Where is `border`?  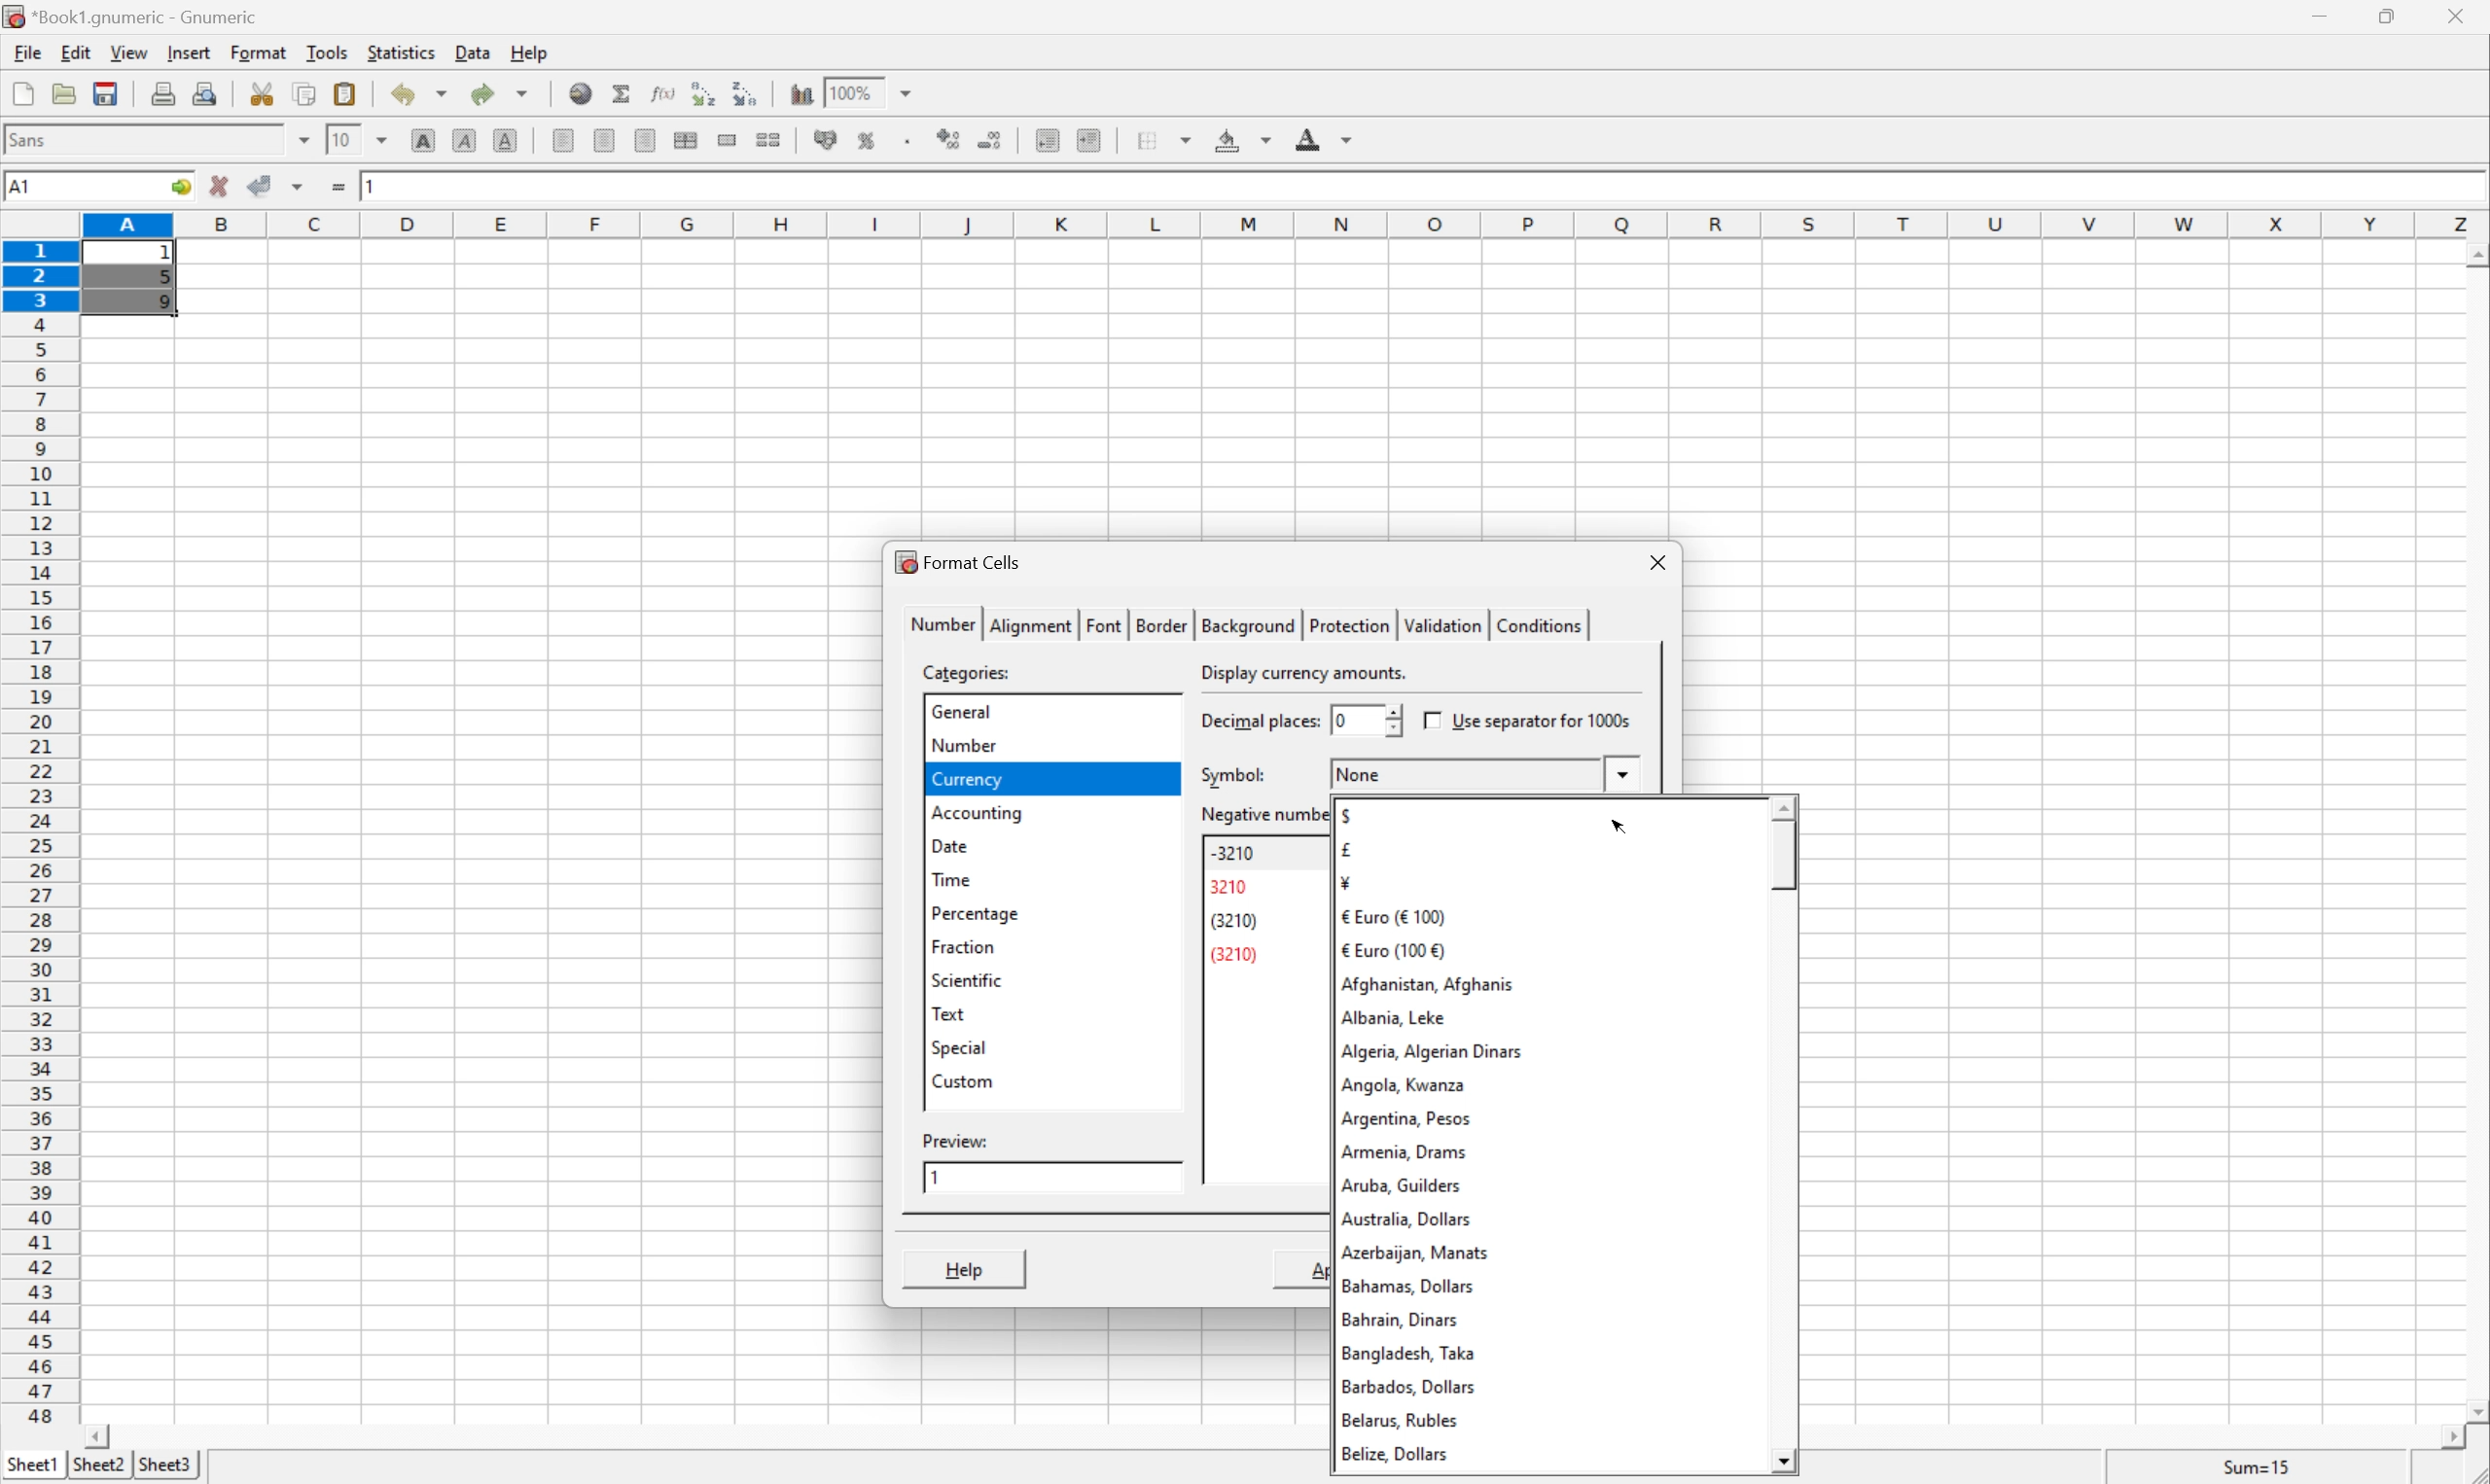
border is located at coordinates (1158, 623).